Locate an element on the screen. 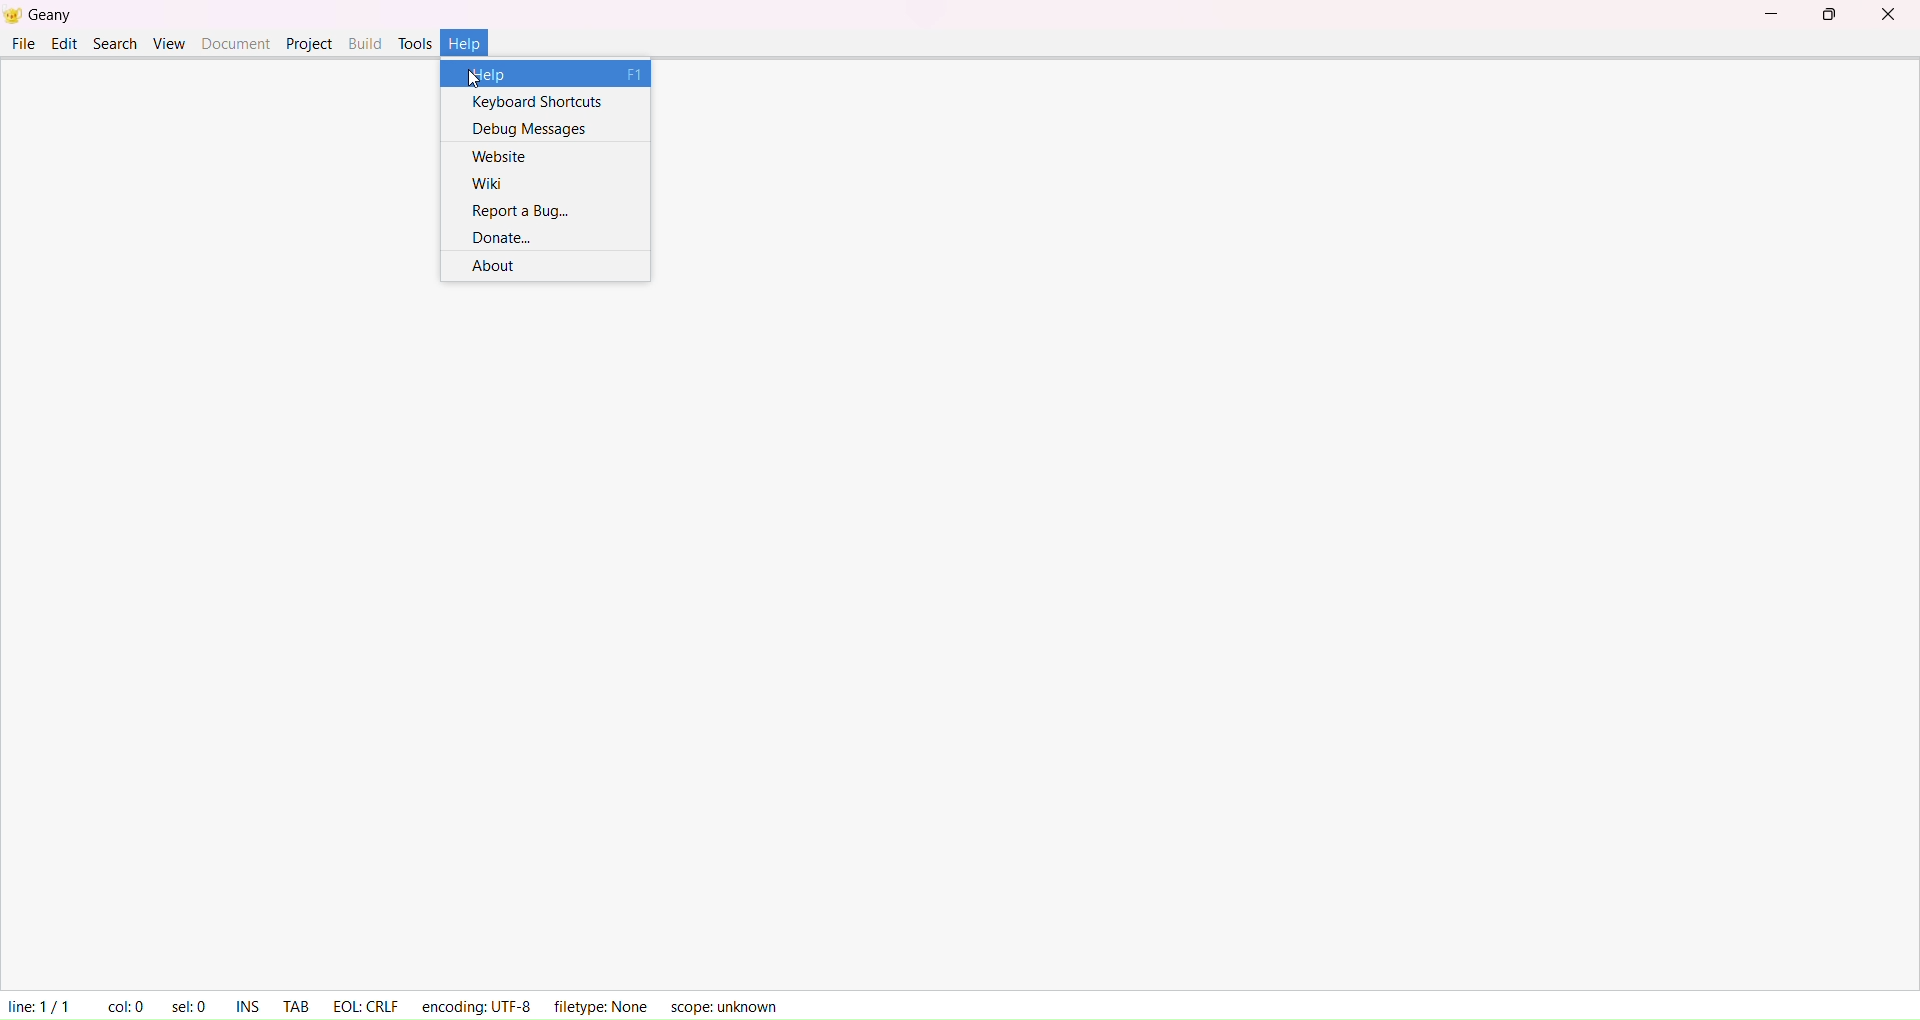 This screenshot has width=1920, height=1020. Coding area is located at coordinates (960, 631).